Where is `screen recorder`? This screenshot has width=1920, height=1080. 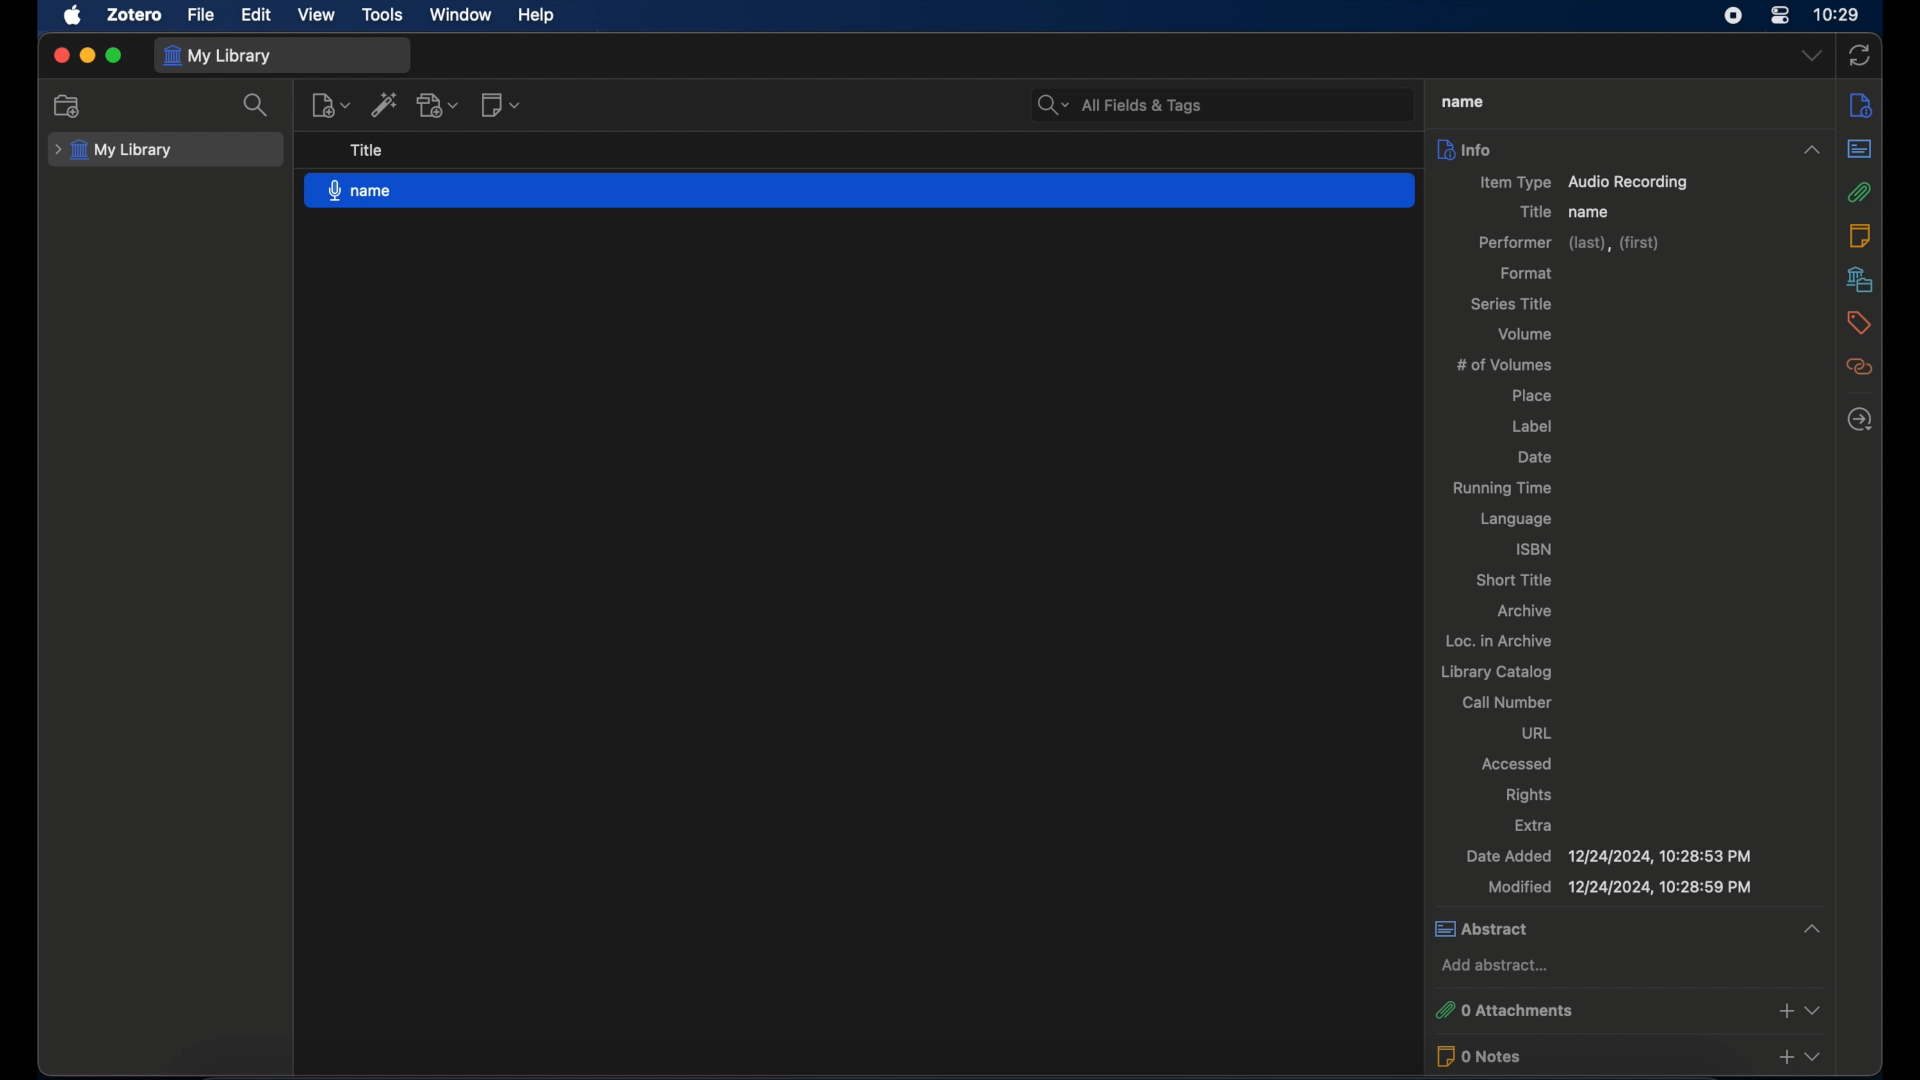
screen recorder is located at coordinates (1733, 15).